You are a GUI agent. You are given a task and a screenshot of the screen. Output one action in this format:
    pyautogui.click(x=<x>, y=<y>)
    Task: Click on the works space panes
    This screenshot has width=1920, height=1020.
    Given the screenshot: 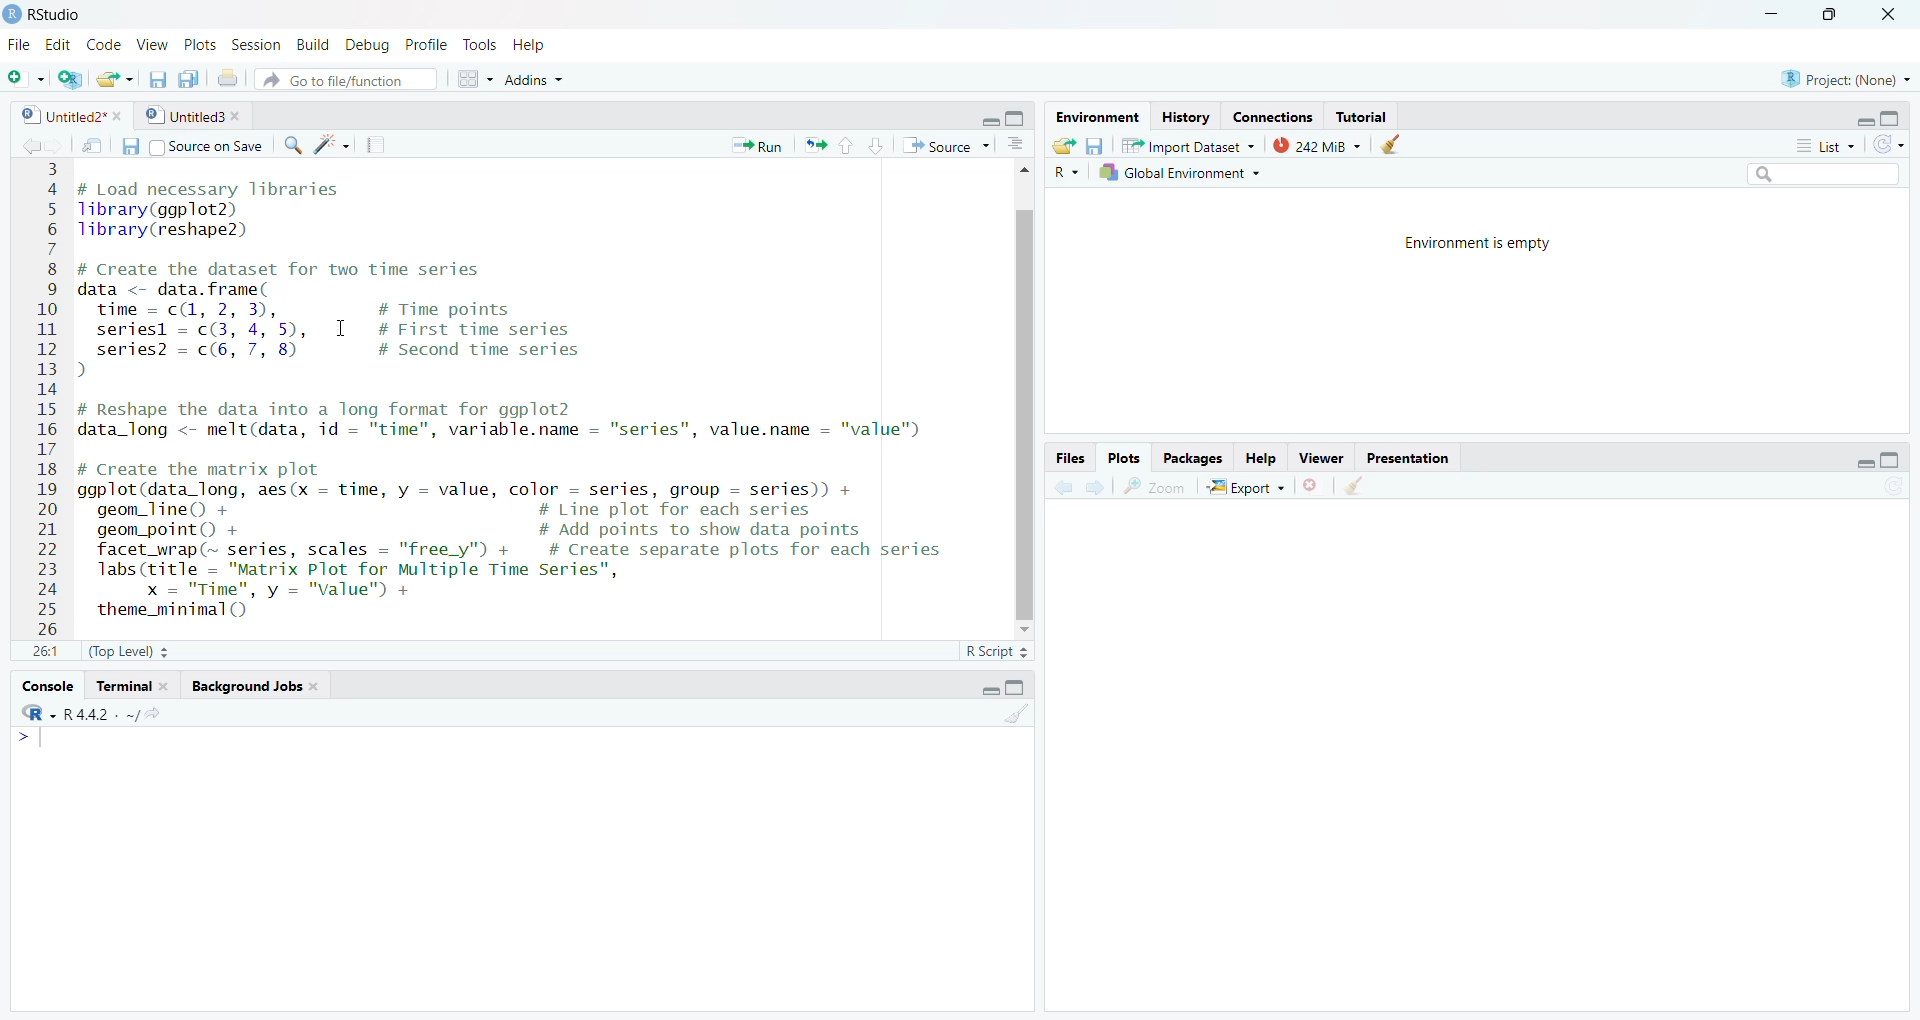 What is the action you would take?
    pyautogui.click(x=473, y=79)
    